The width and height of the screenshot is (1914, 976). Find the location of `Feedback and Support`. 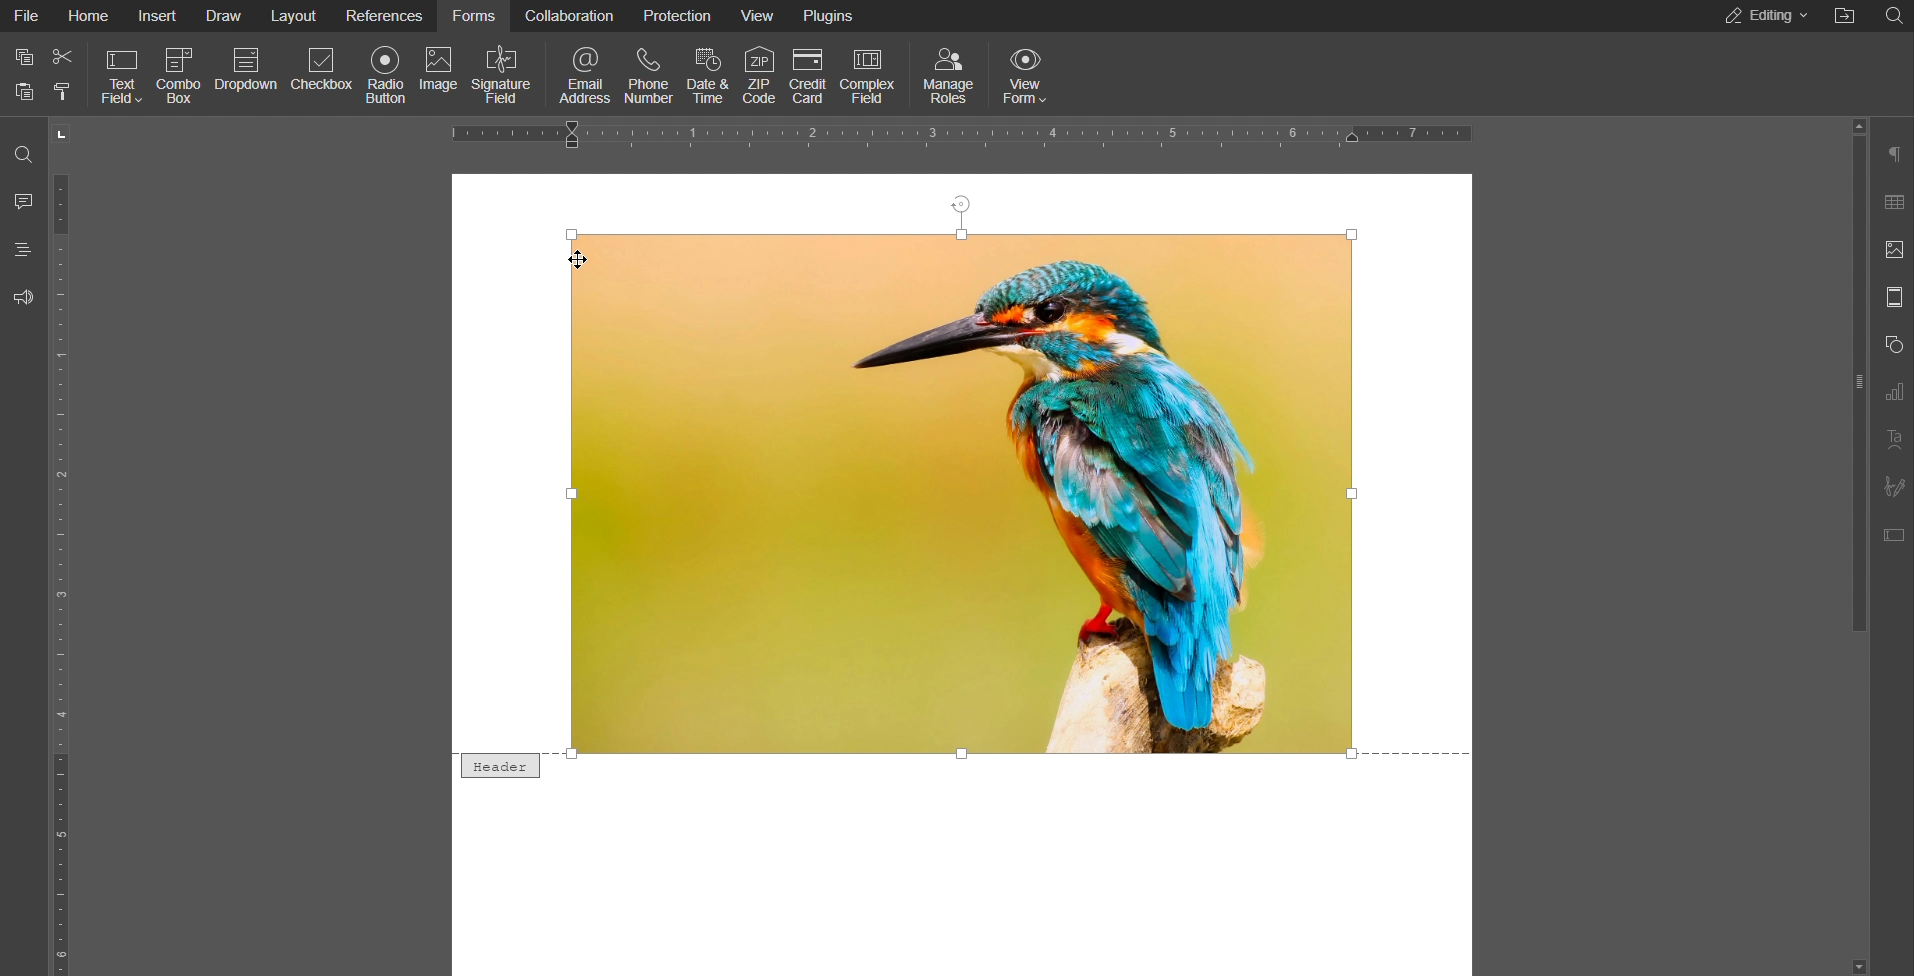

Feedback and Support is located at coordinates (24, 296).